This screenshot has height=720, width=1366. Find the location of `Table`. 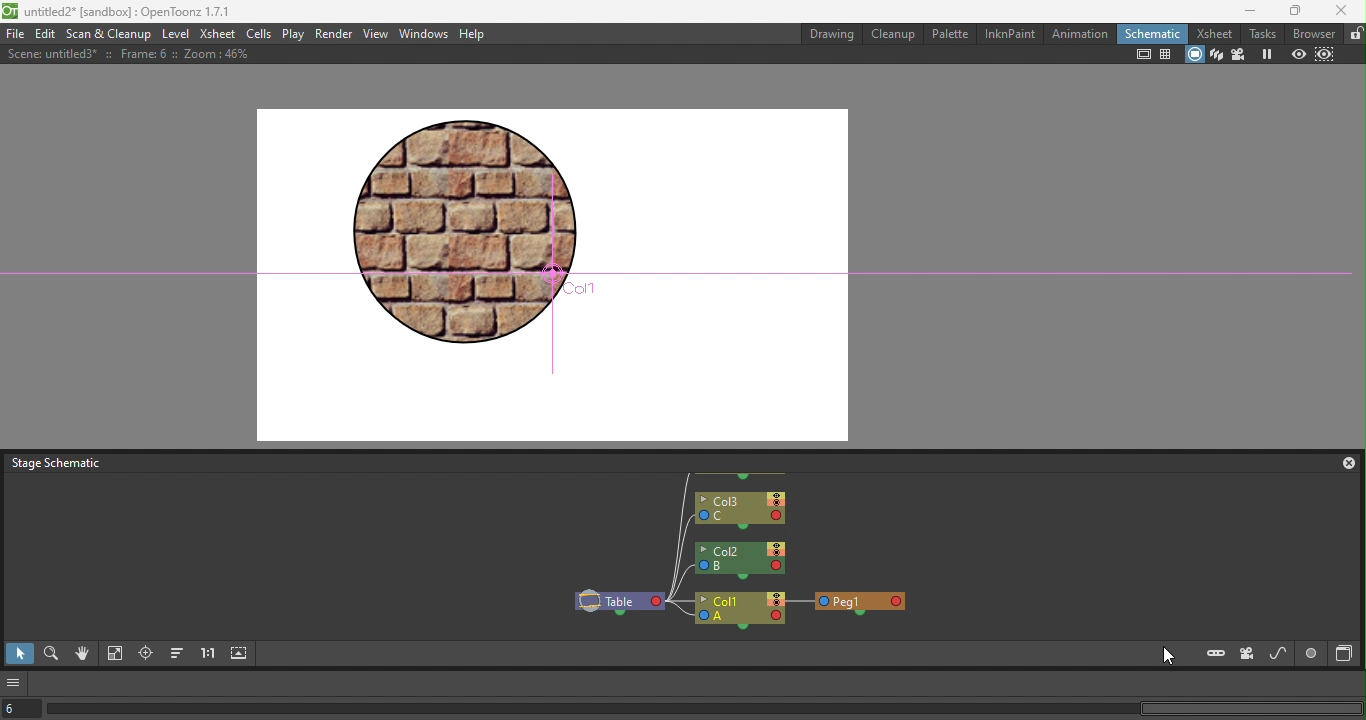

Table is located at coordinates (617, 602).